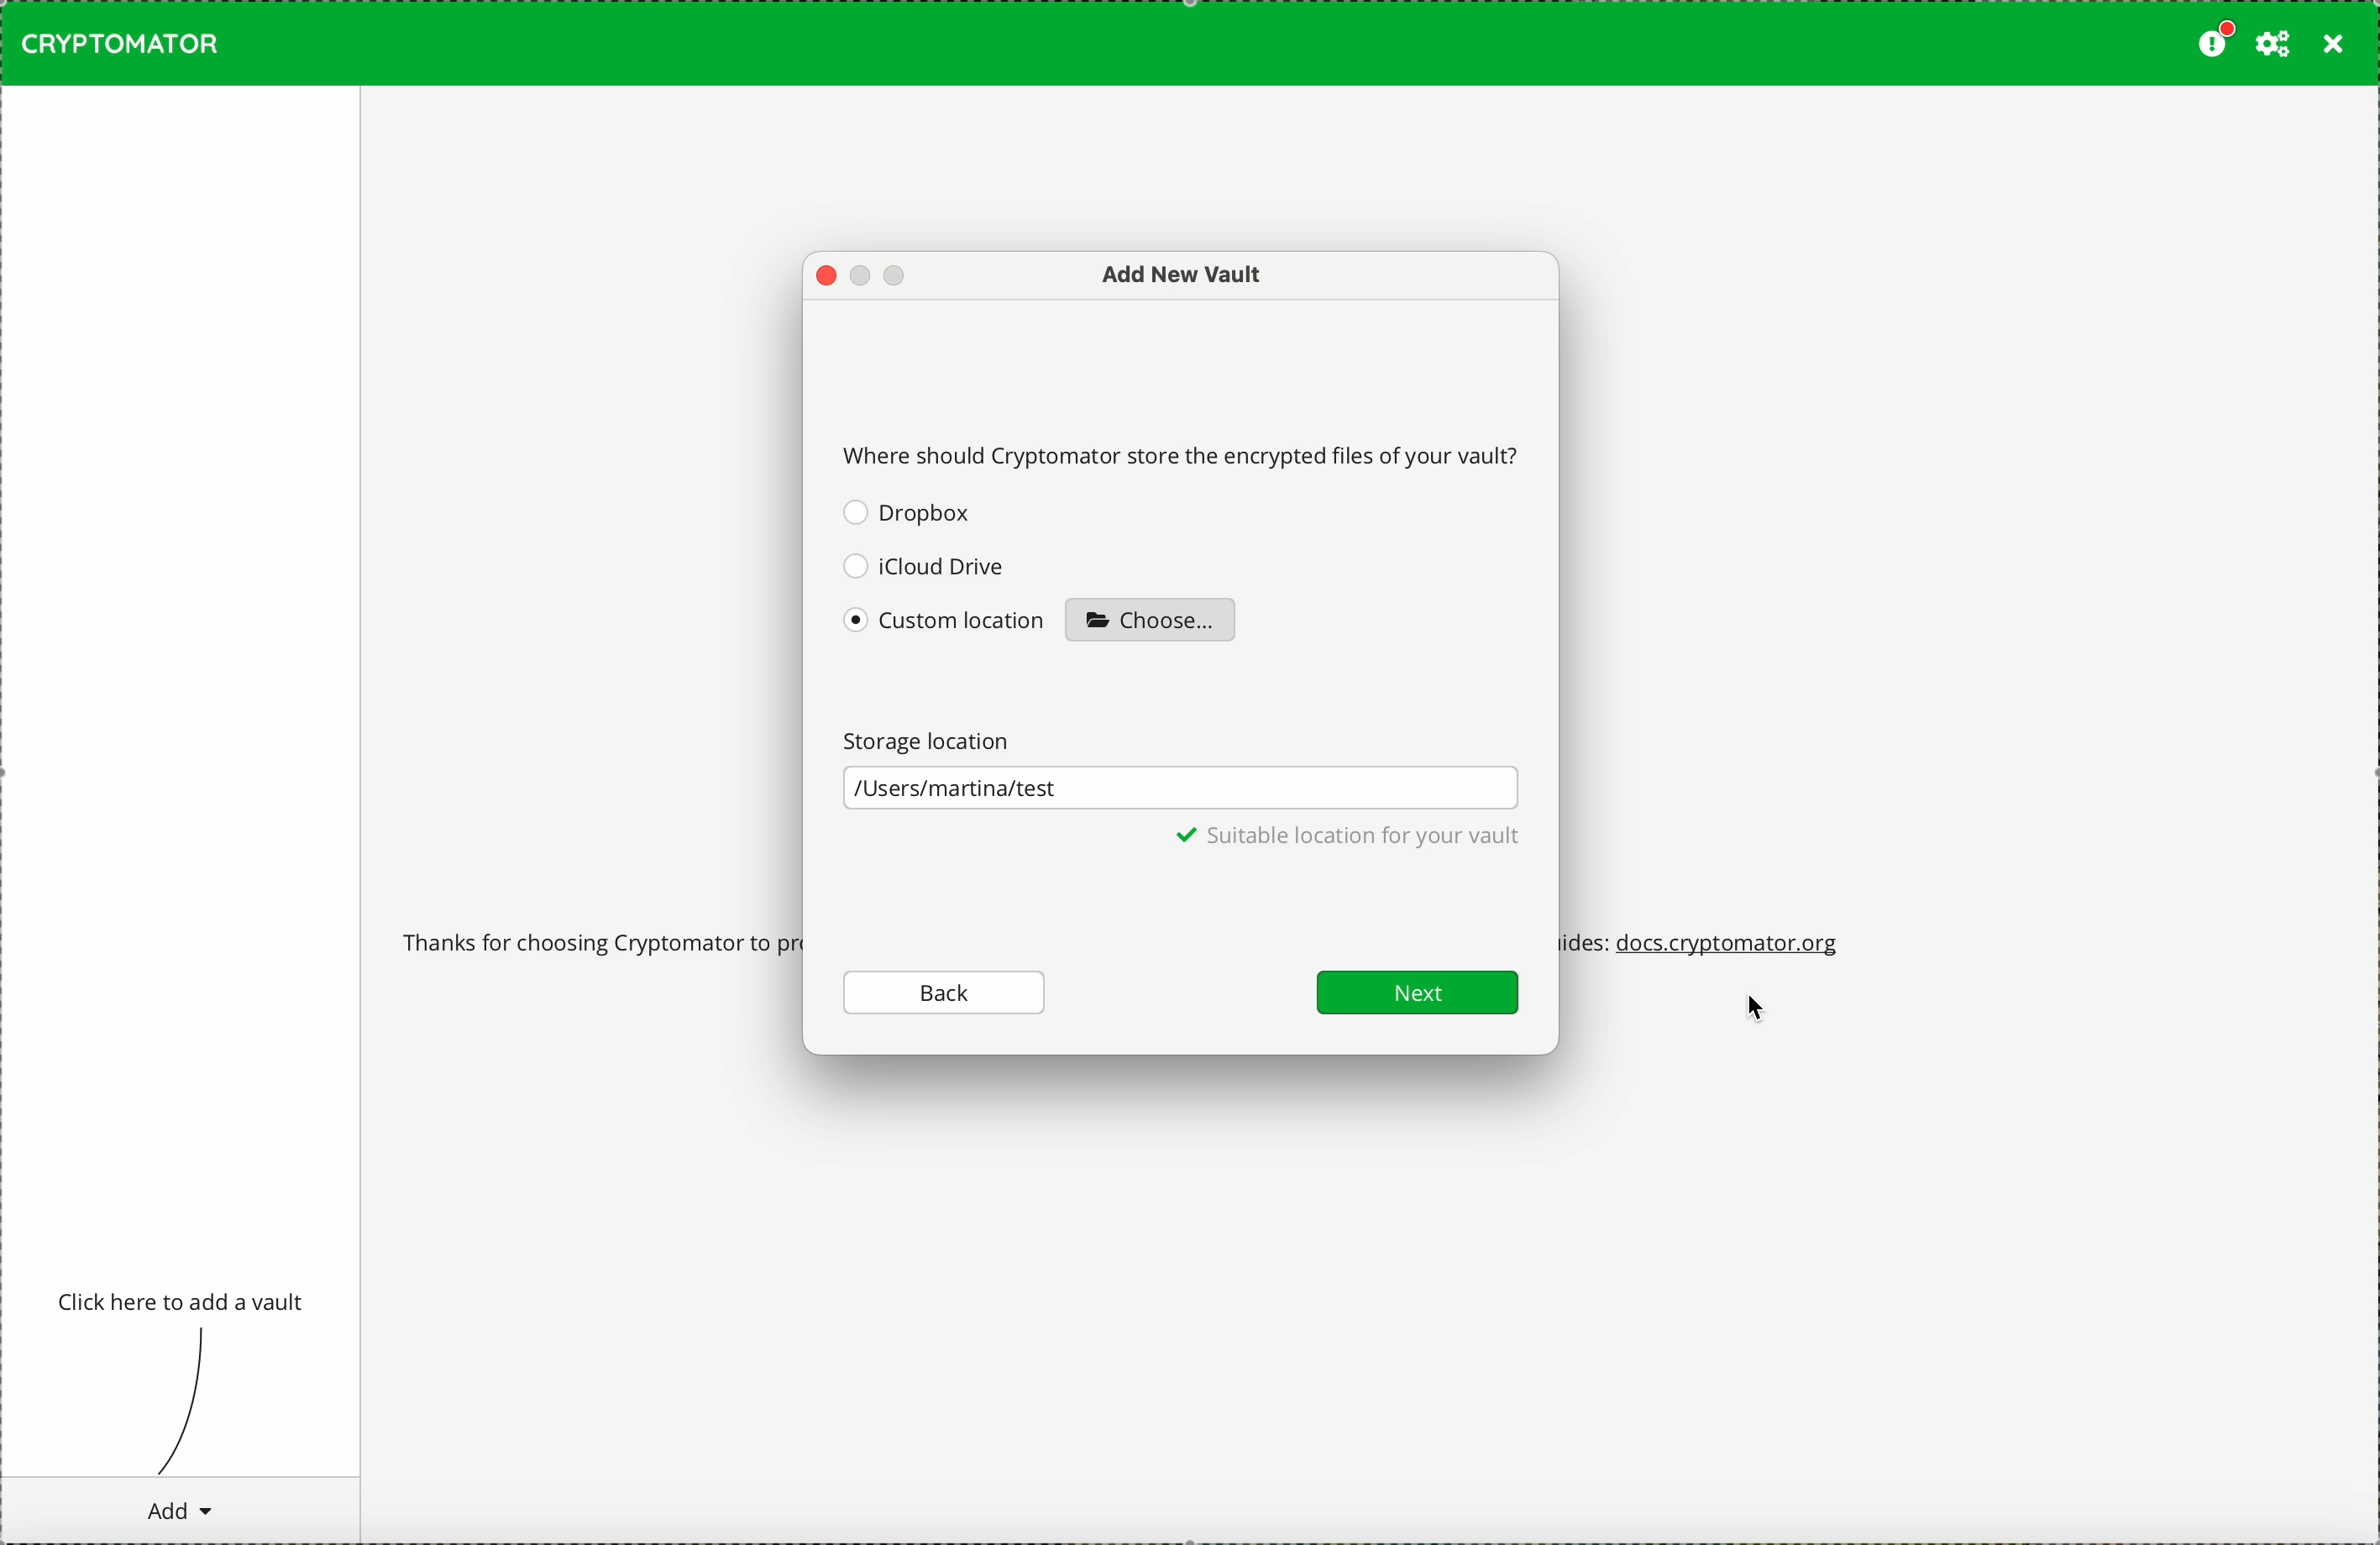 The image size is (2380, 1545). Describe the element at coordinates (184, 1303) in the screenshot. I see `click to add a vault` at that location.